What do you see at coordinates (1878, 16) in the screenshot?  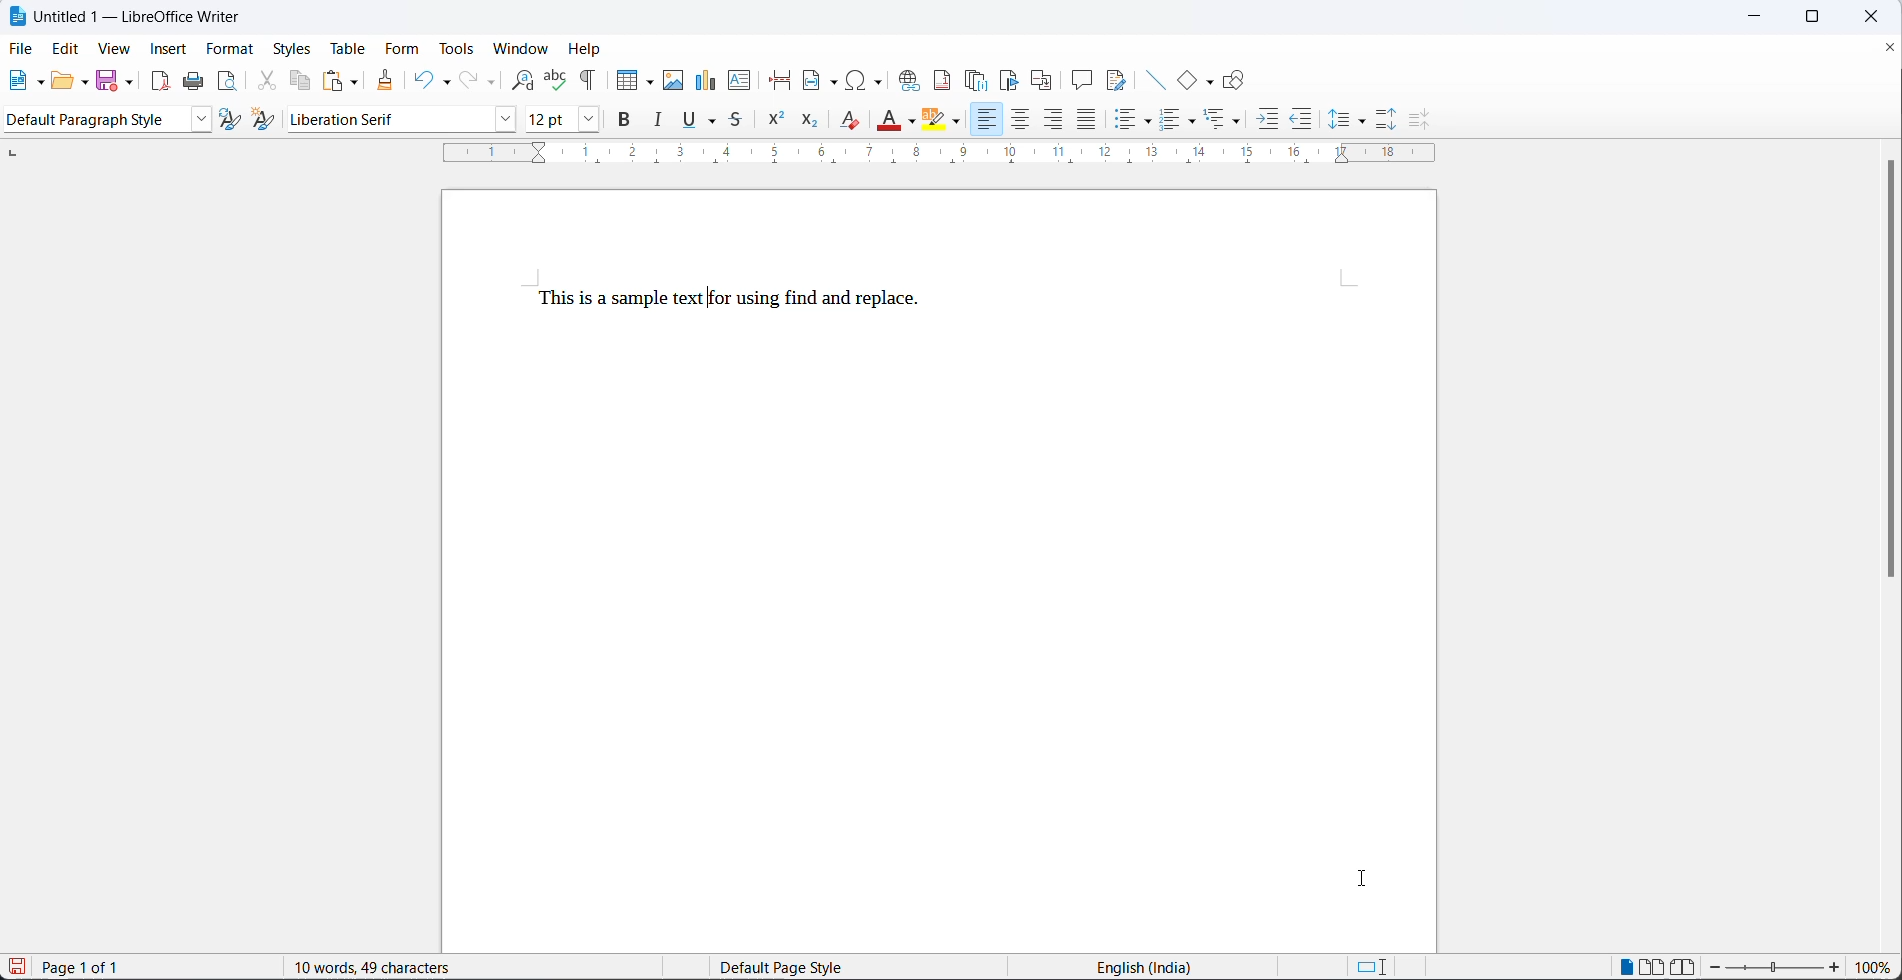 I see `close` at bounding box center [1878, 16].